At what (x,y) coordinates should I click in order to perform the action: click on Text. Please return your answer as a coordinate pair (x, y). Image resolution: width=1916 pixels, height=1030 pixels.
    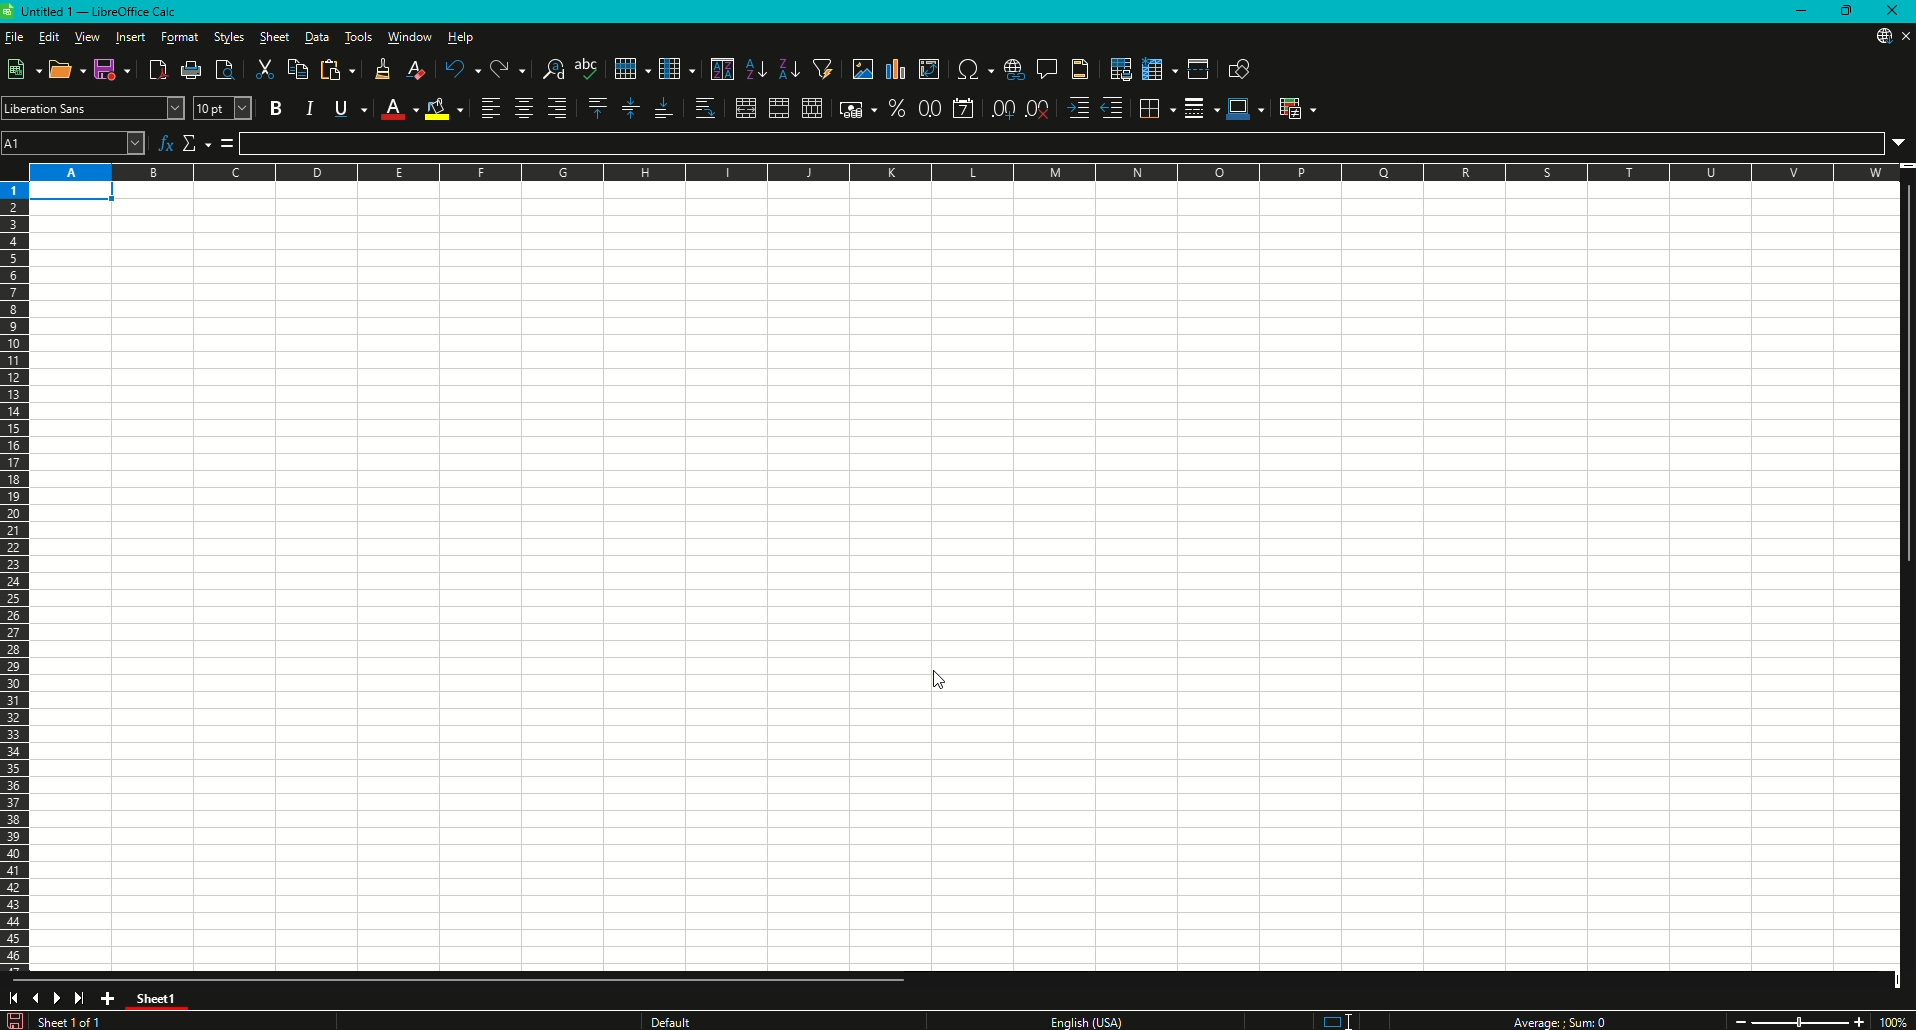
    Looking at the image, I should click on (1084, 1021).